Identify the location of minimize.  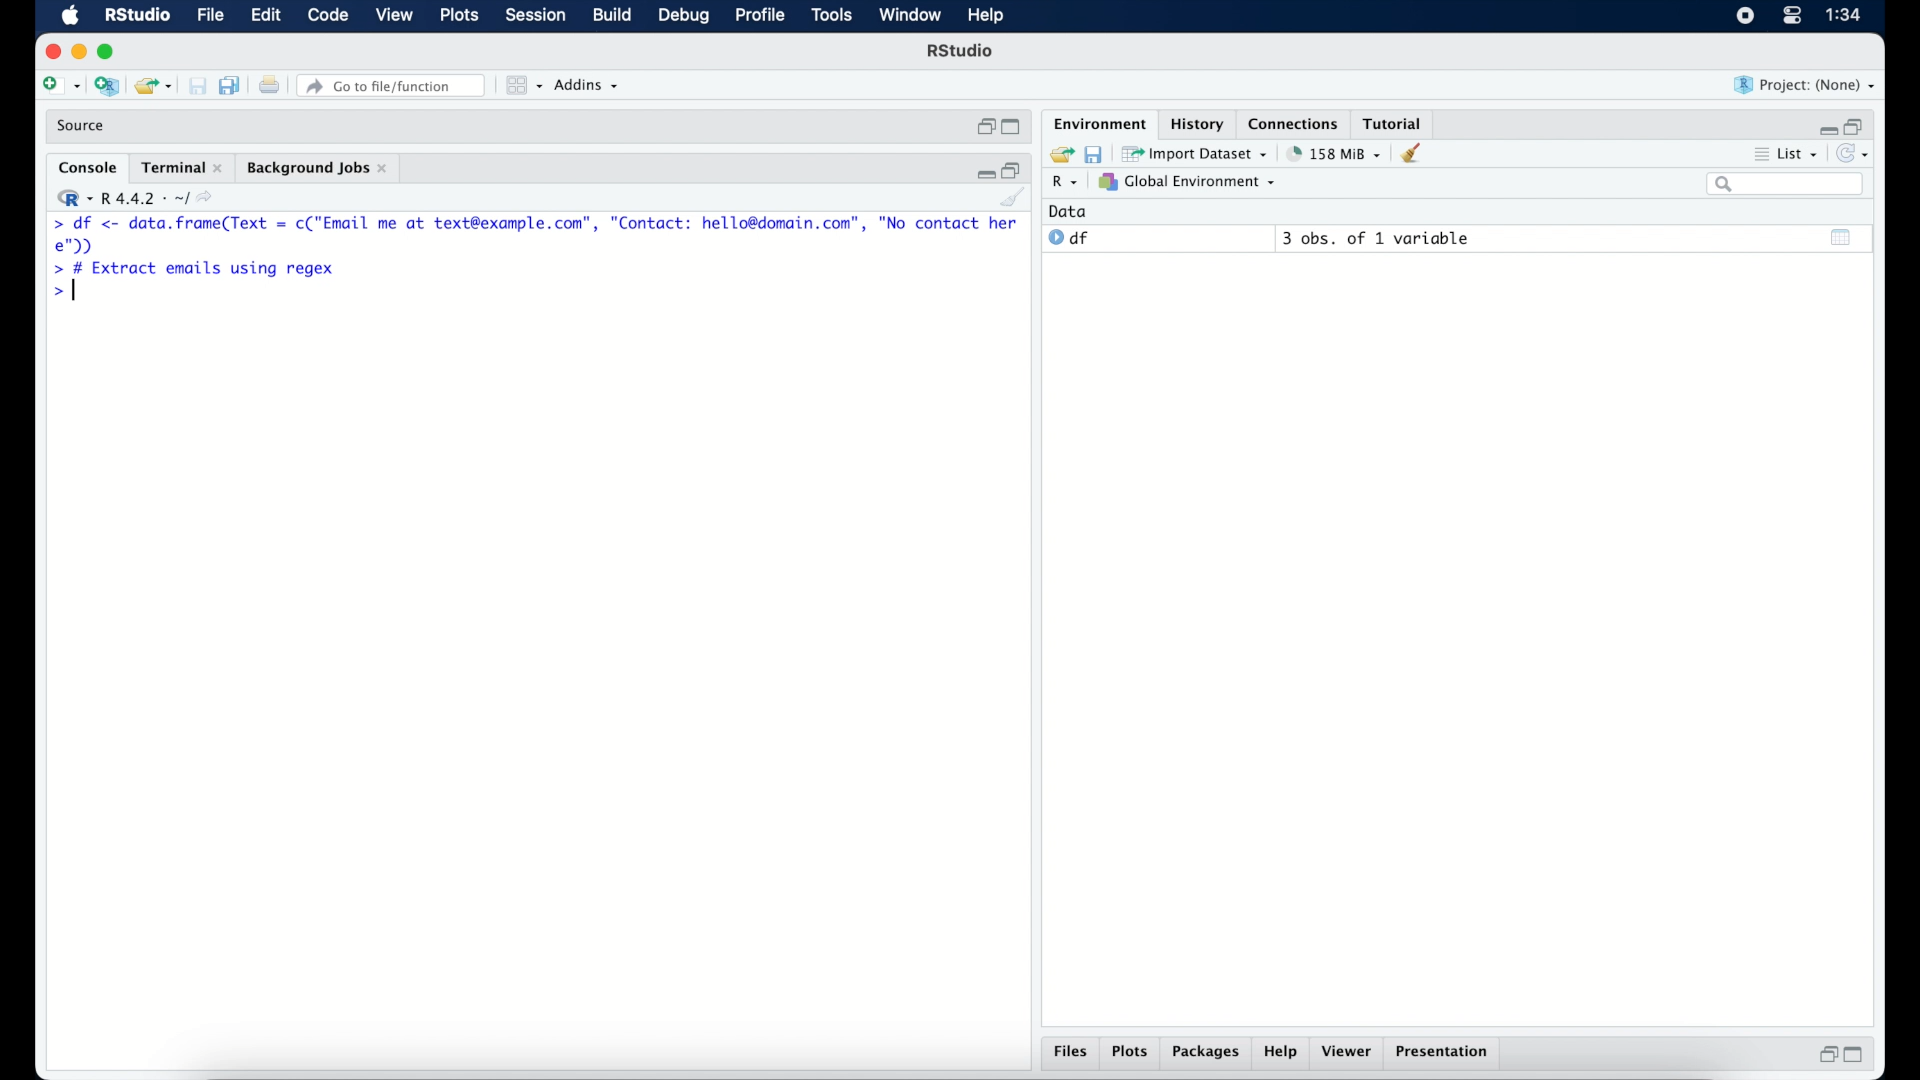
(1828, 126).